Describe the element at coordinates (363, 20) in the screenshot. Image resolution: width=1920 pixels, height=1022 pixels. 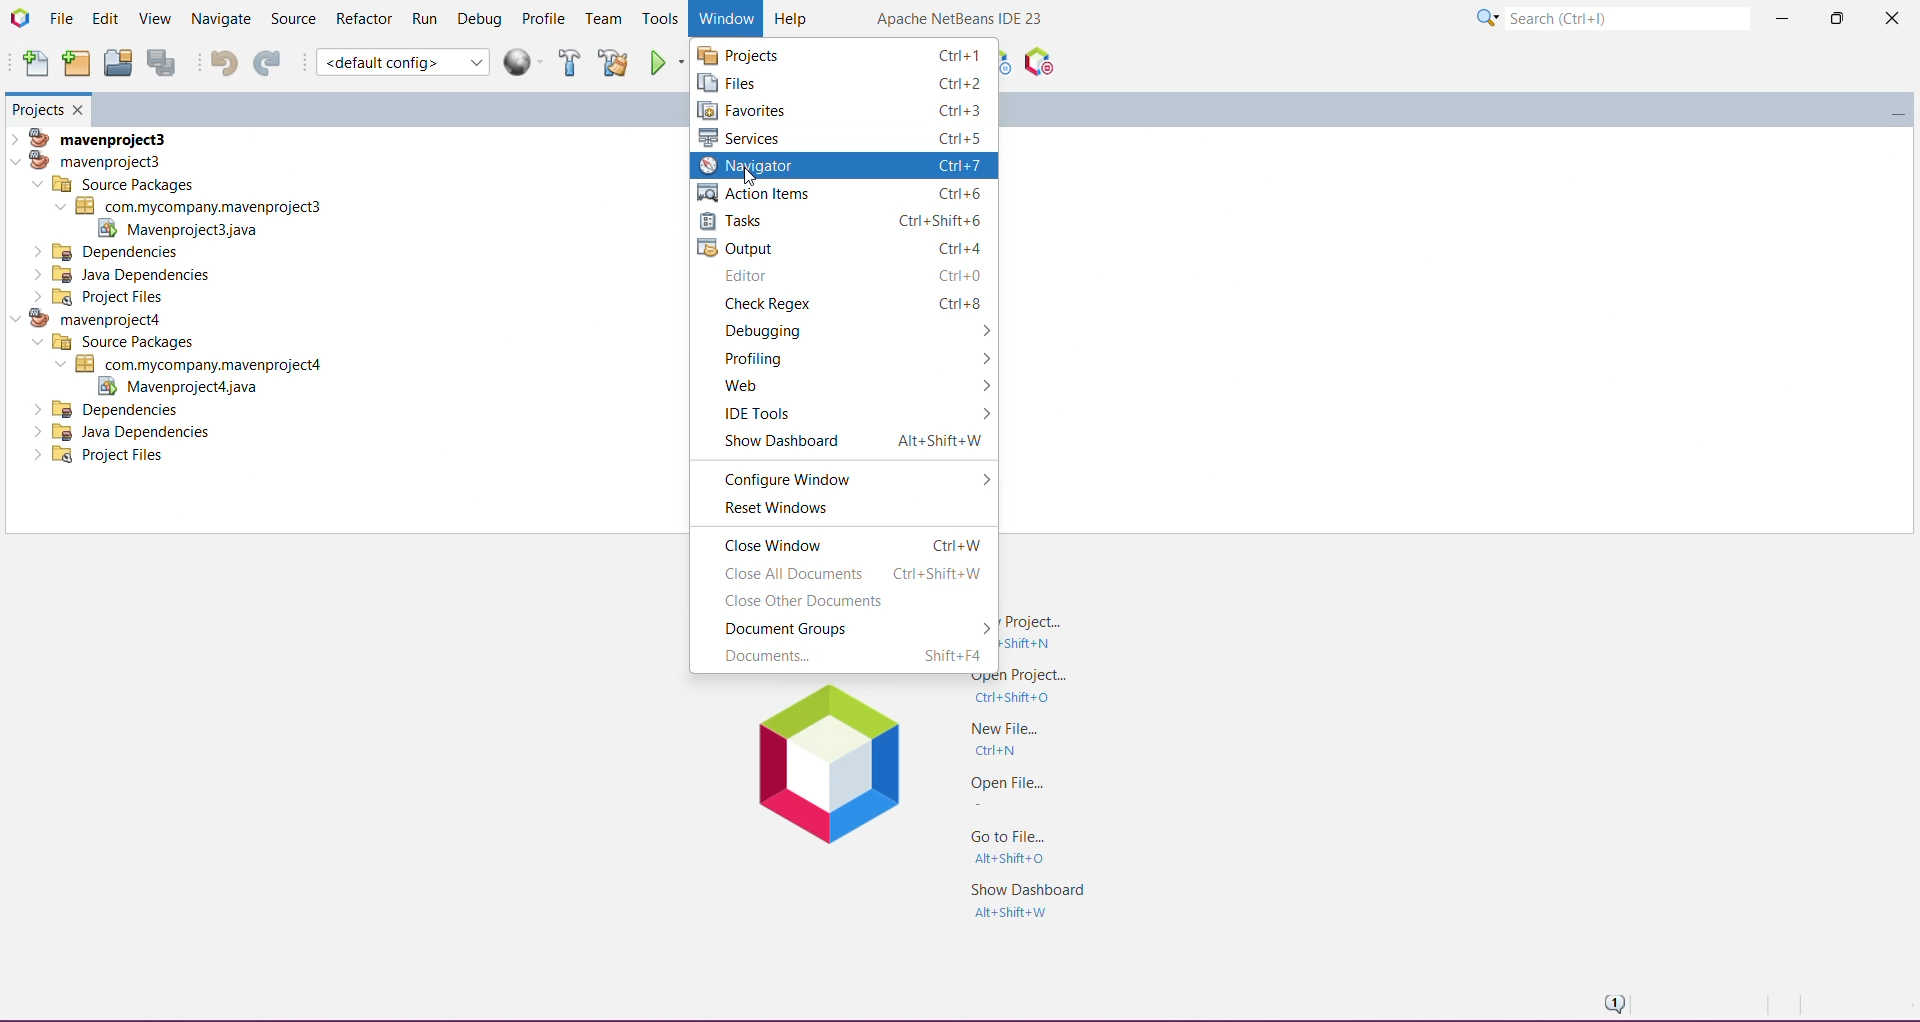
I see `Refactor` at that location.